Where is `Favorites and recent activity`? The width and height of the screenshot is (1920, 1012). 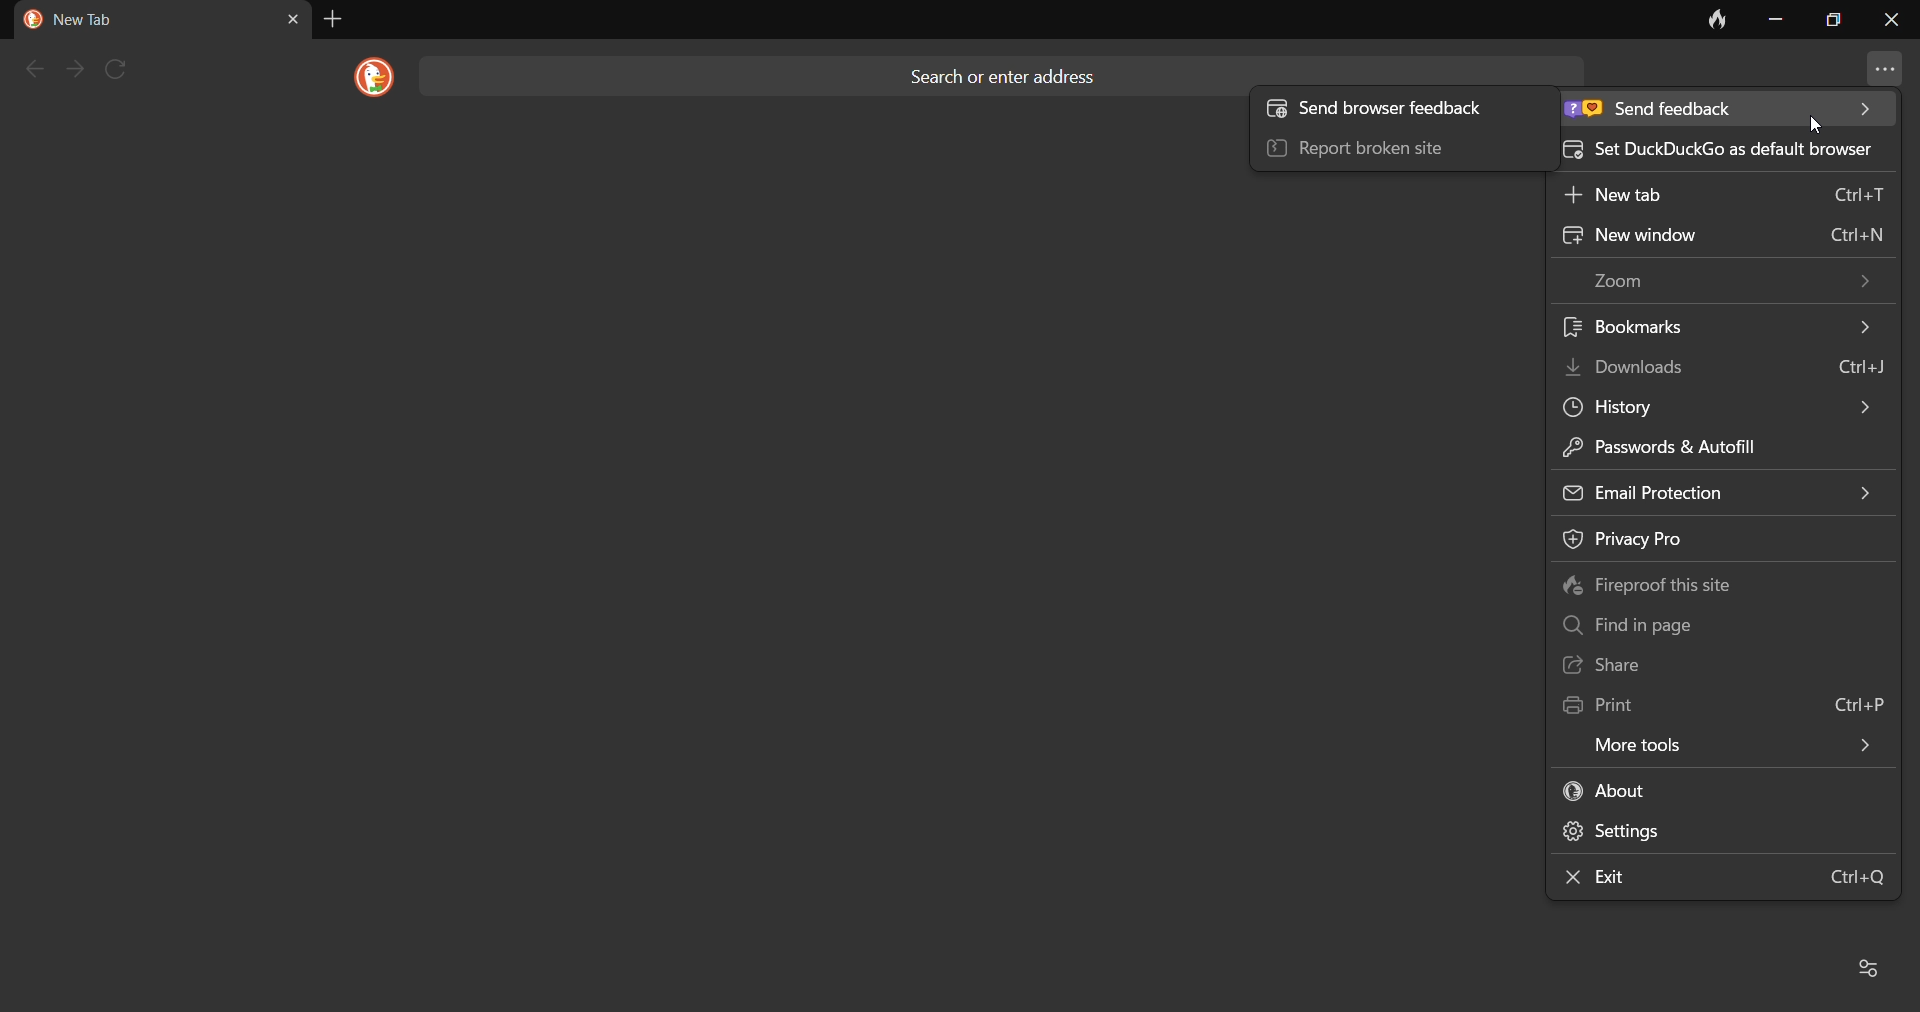 Favorites and recent activity is located at coordinates (1872, 966).